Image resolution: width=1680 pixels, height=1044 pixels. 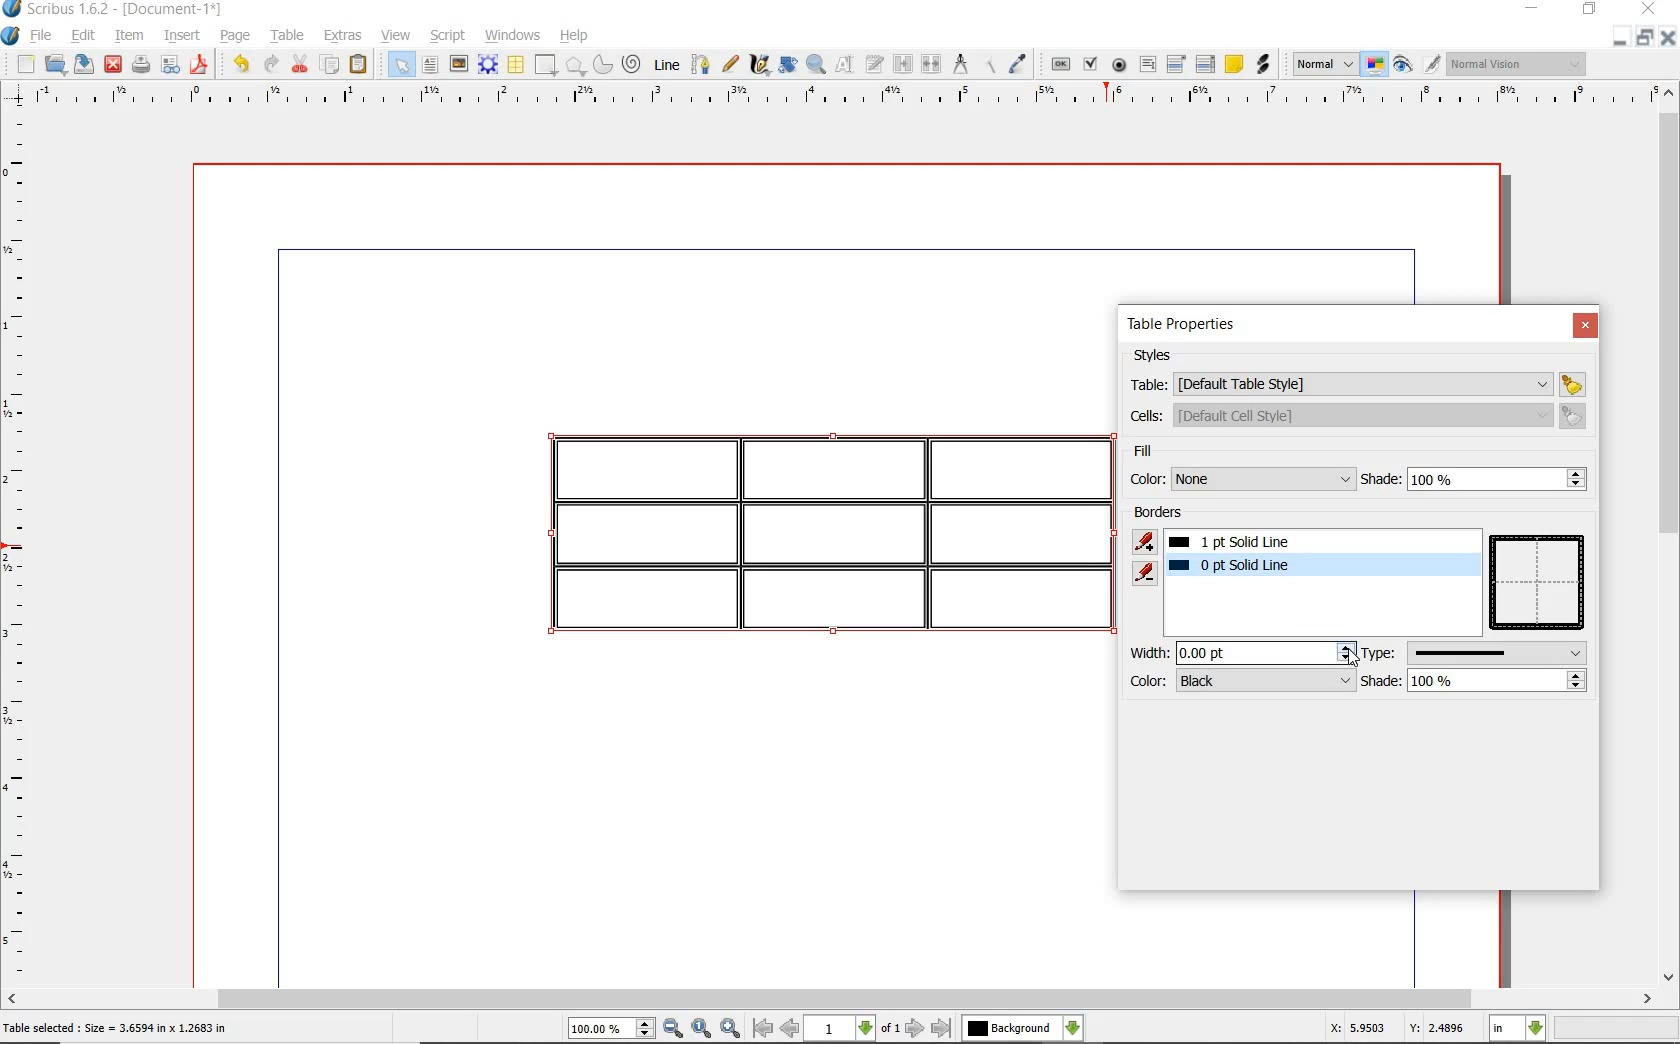 What do you see at coordinates (513, 35) in the screenshot?
I see `windows` at bounding box center [513, 35].